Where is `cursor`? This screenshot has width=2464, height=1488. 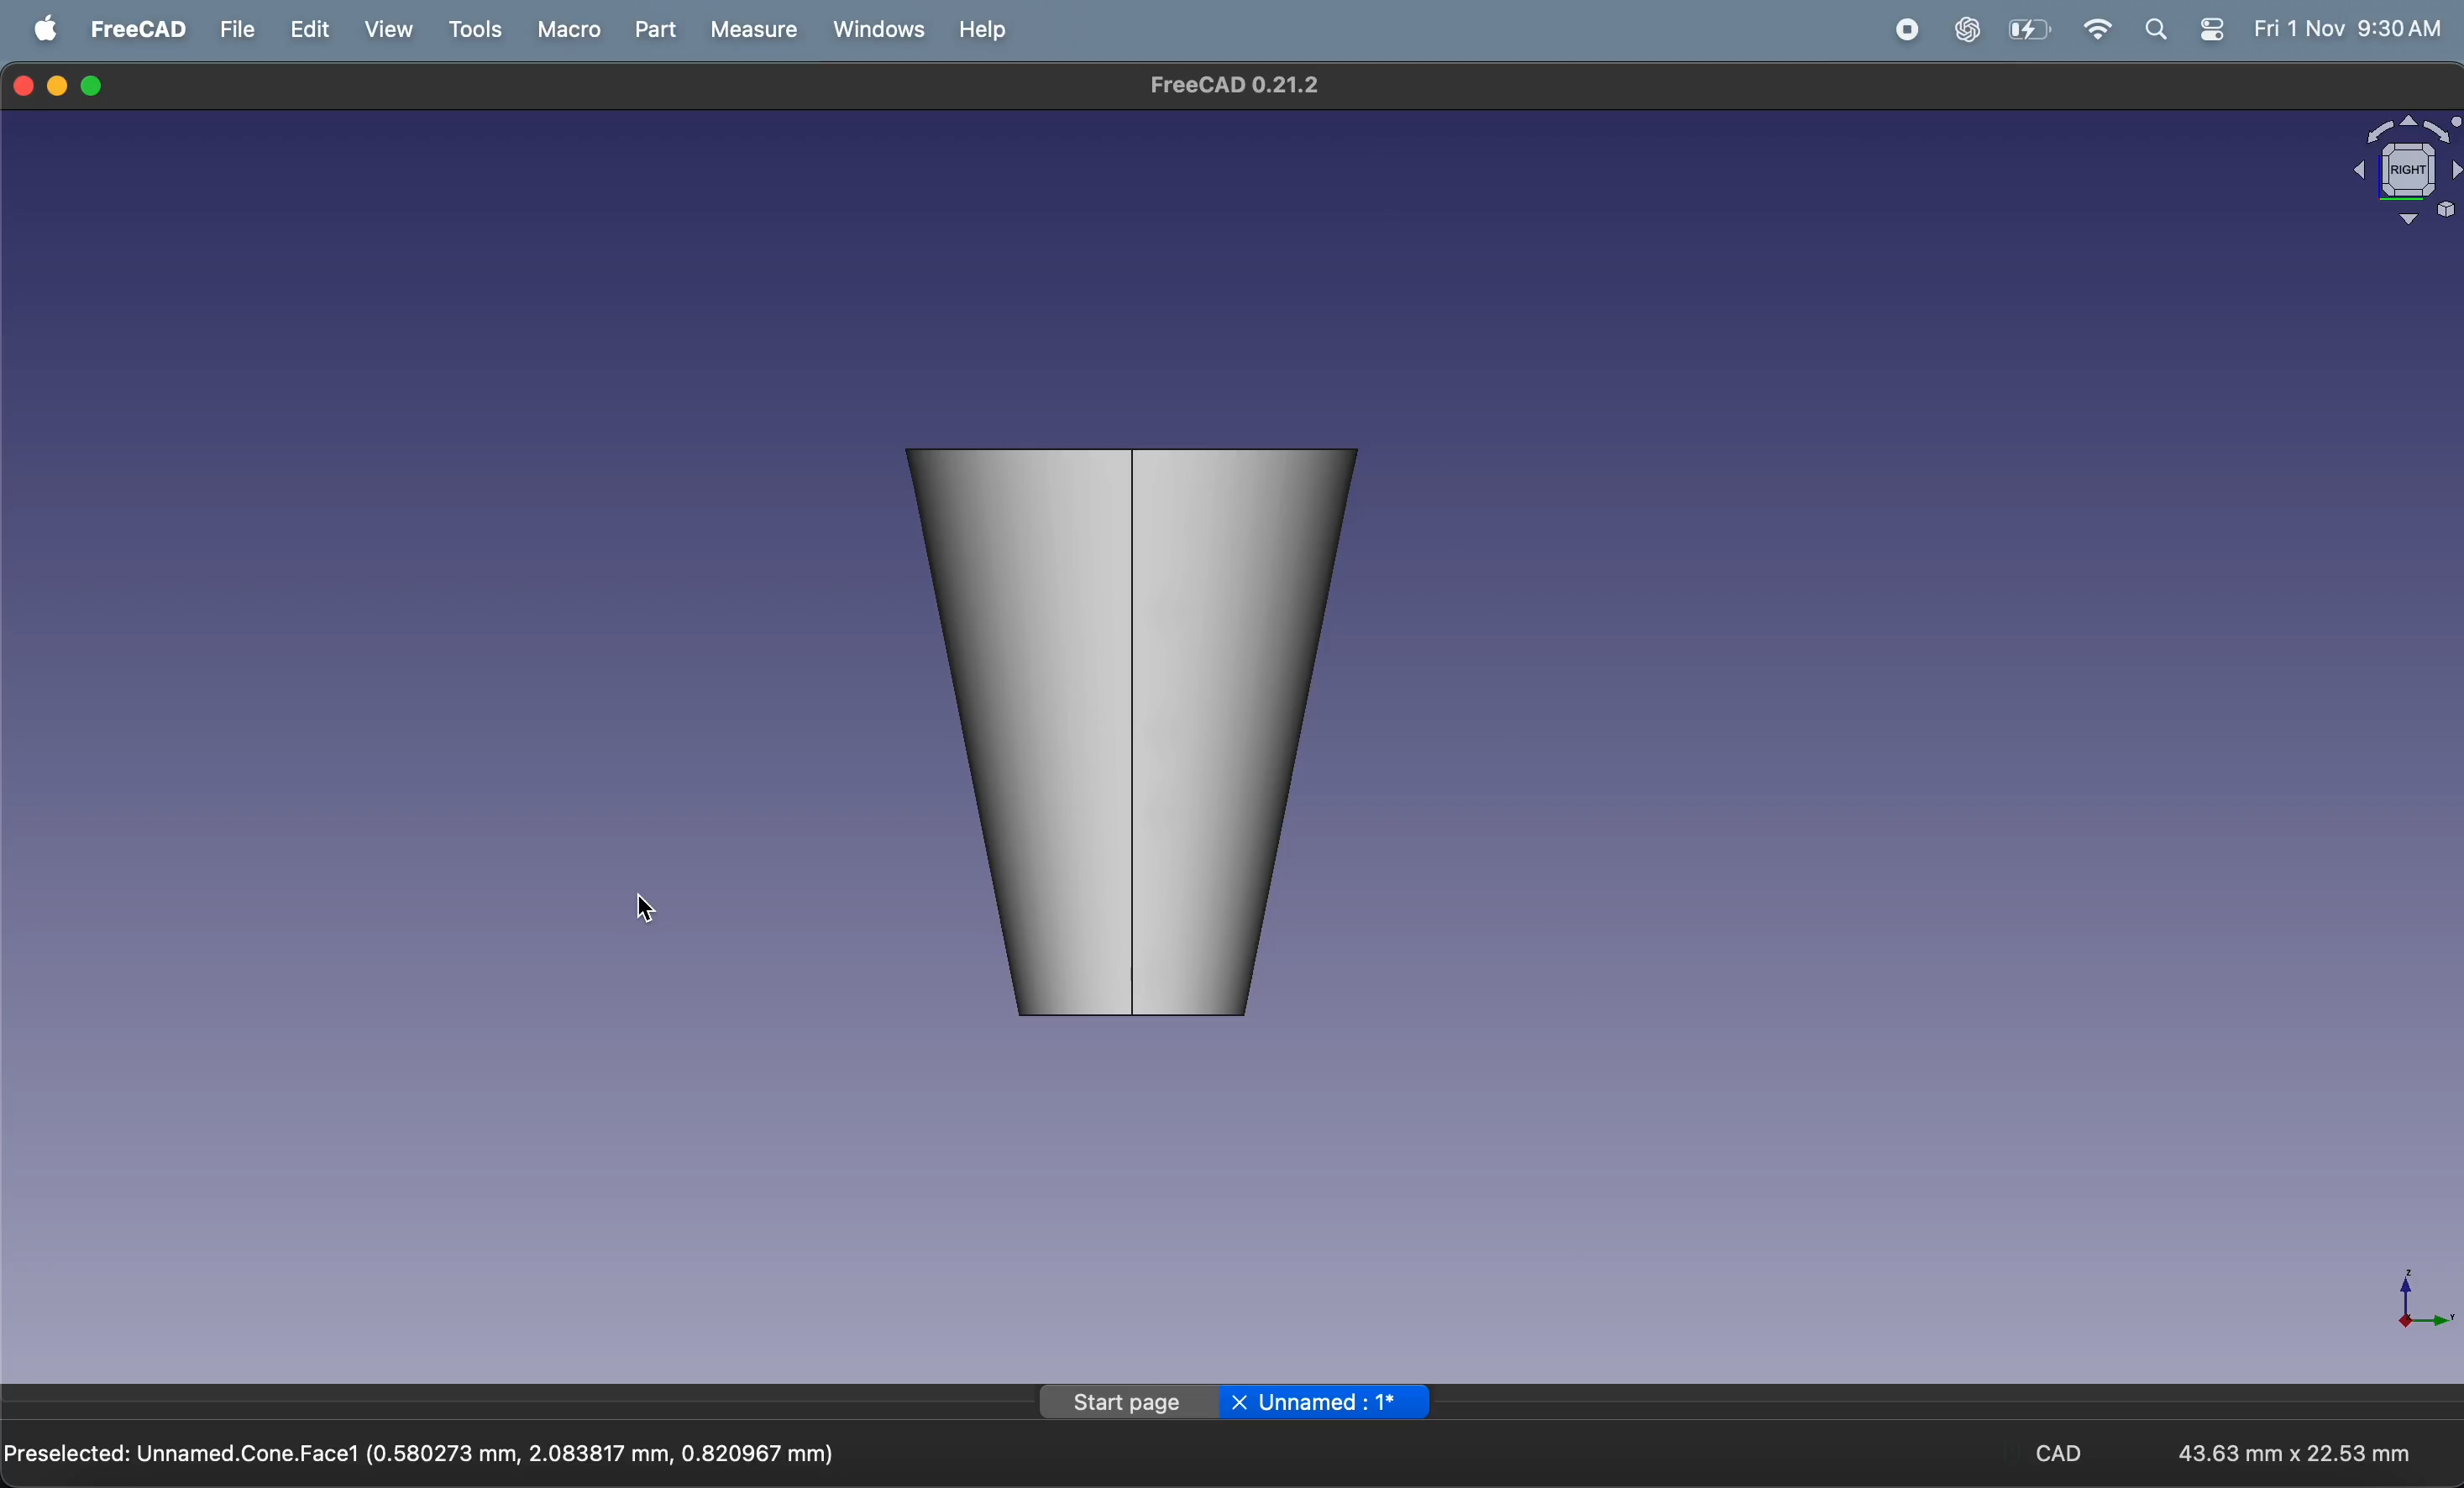
cursor is located at coordinates (647, 908).